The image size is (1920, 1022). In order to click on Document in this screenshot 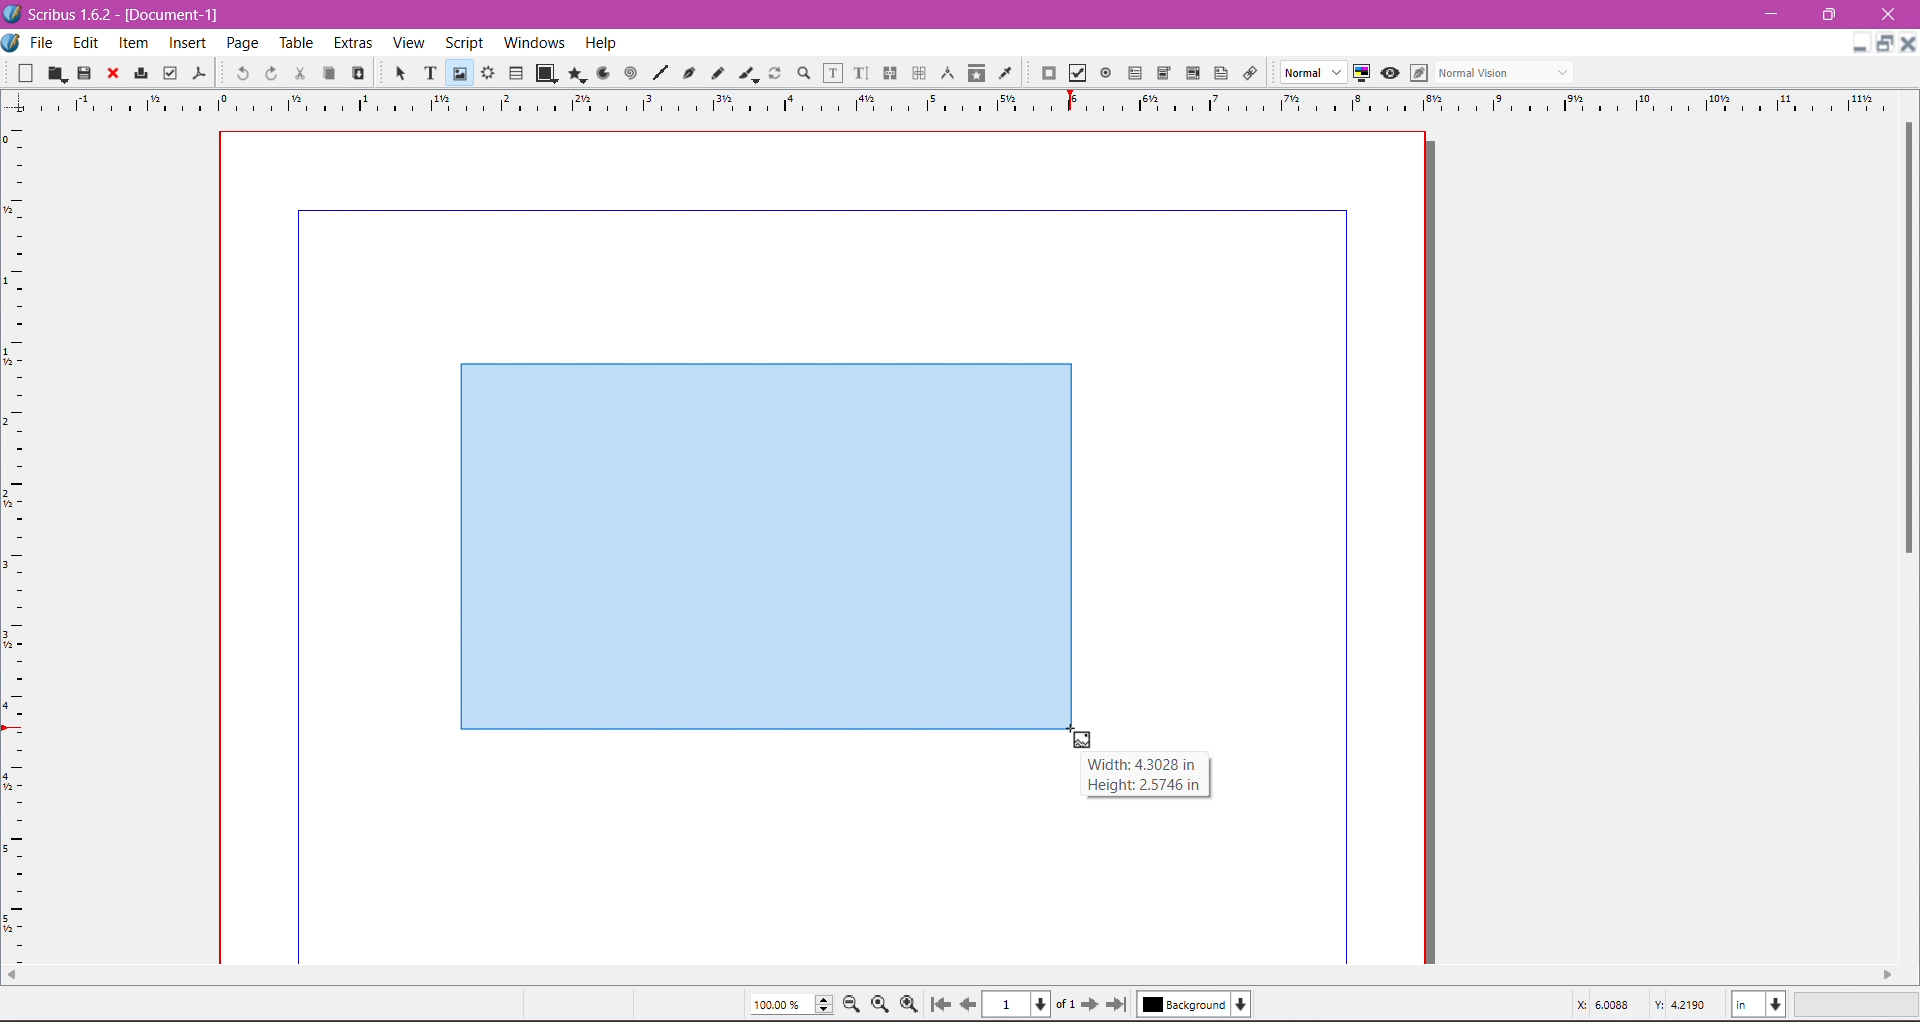, I will do `click(12, 44)`.